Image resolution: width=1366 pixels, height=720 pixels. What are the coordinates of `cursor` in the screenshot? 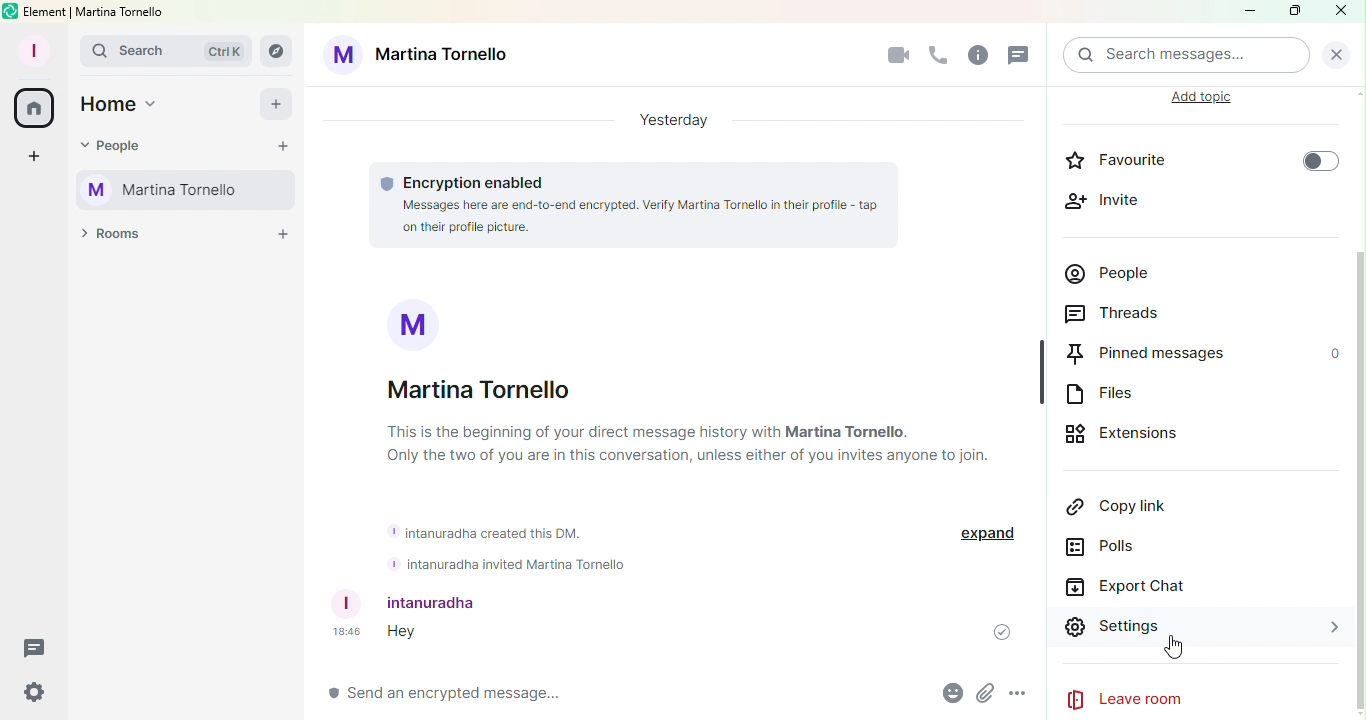 It's located at (1171, 649).